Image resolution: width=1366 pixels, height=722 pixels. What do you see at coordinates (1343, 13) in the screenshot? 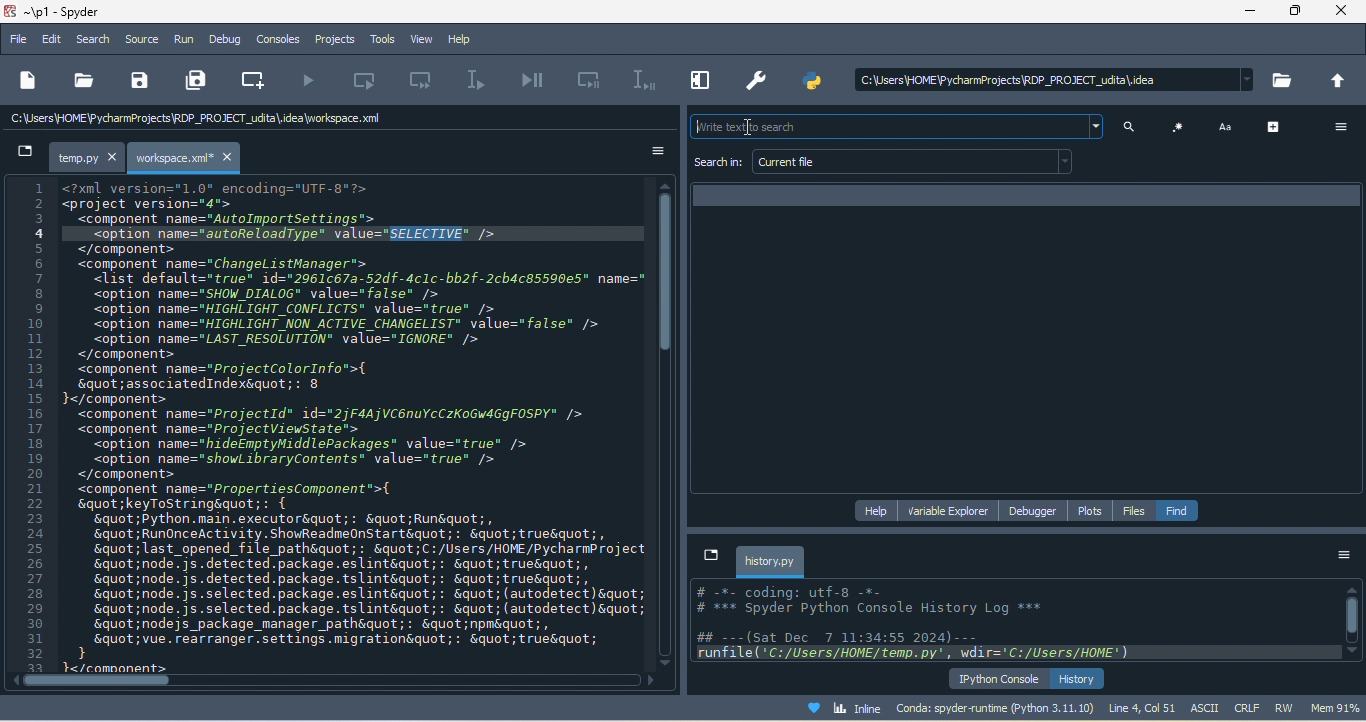
I see `close` at bounding box center [1343, 13].